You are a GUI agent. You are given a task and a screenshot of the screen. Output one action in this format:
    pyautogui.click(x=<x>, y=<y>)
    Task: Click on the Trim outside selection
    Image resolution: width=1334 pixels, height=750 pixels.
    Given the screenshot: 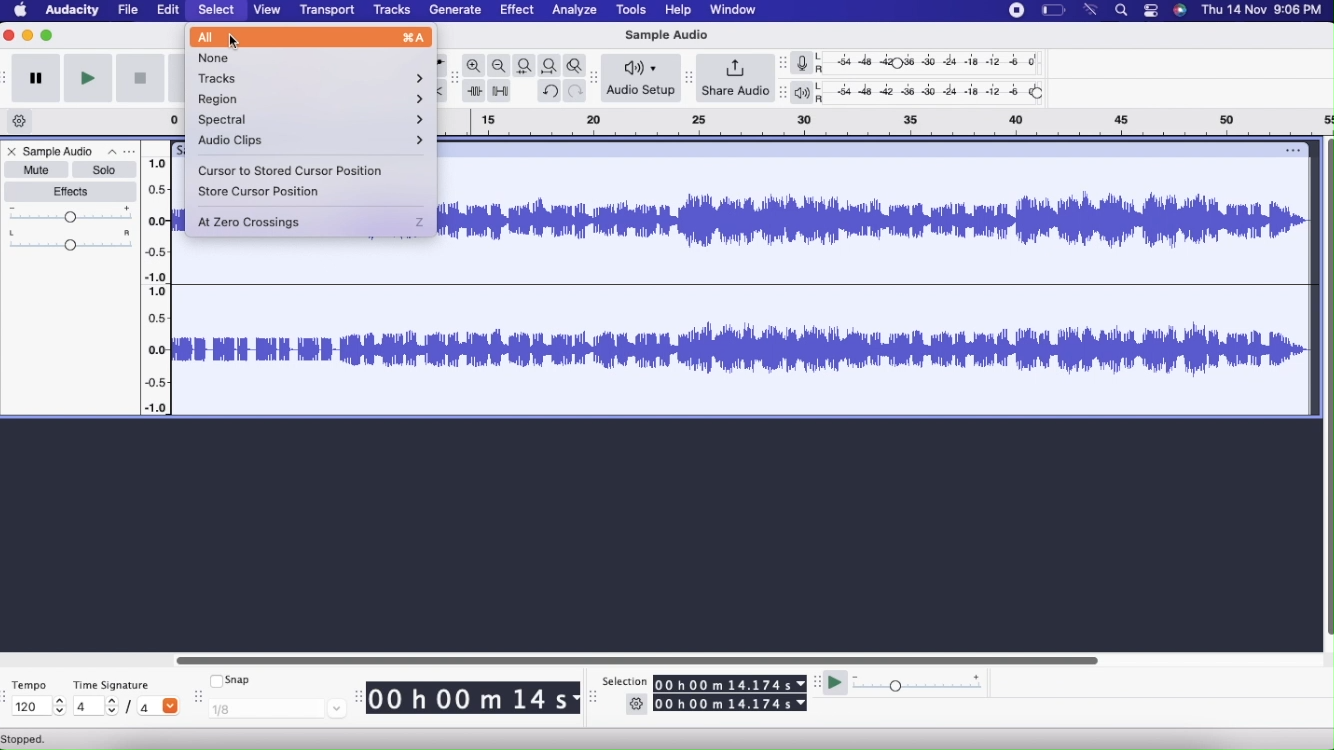 What is the action you would take?
    pyautogui.click(x=475, y=90)
    